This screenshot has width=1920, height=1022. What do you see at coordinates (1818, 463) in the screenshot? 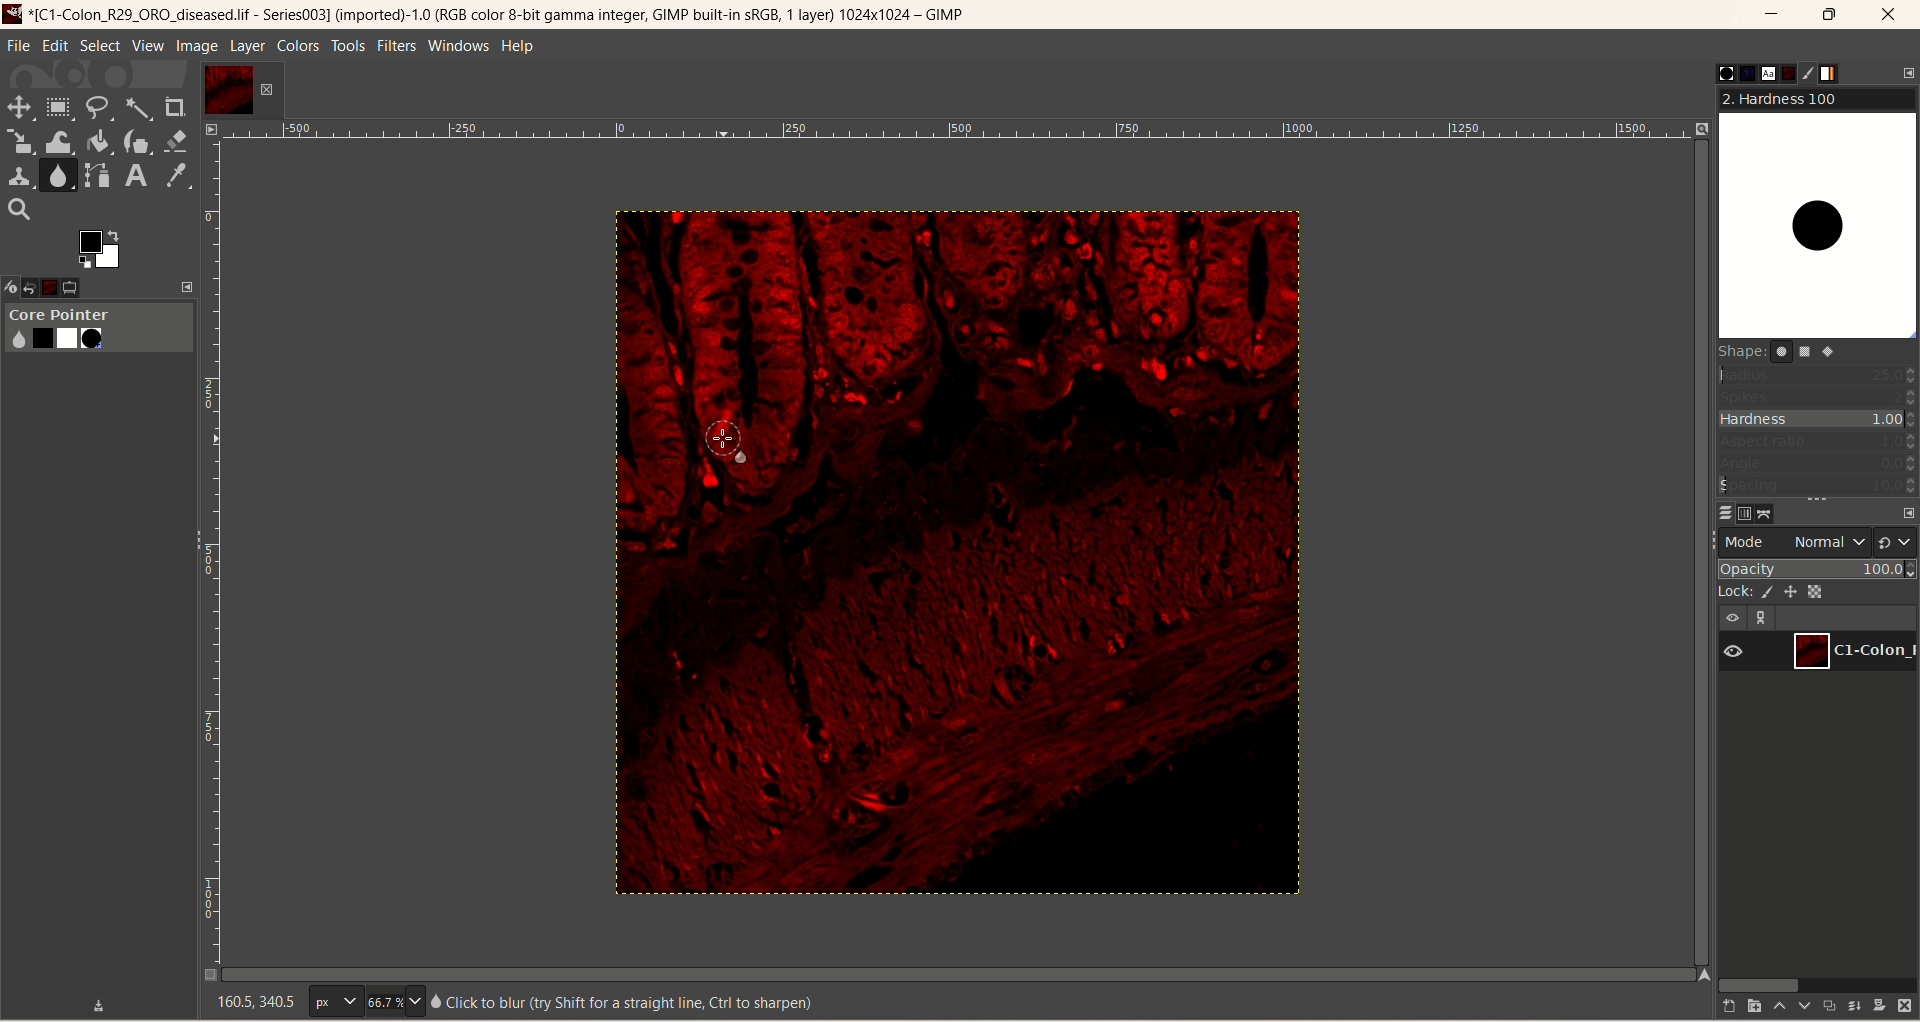
I see `angle` at bounding box center [1818, 463].